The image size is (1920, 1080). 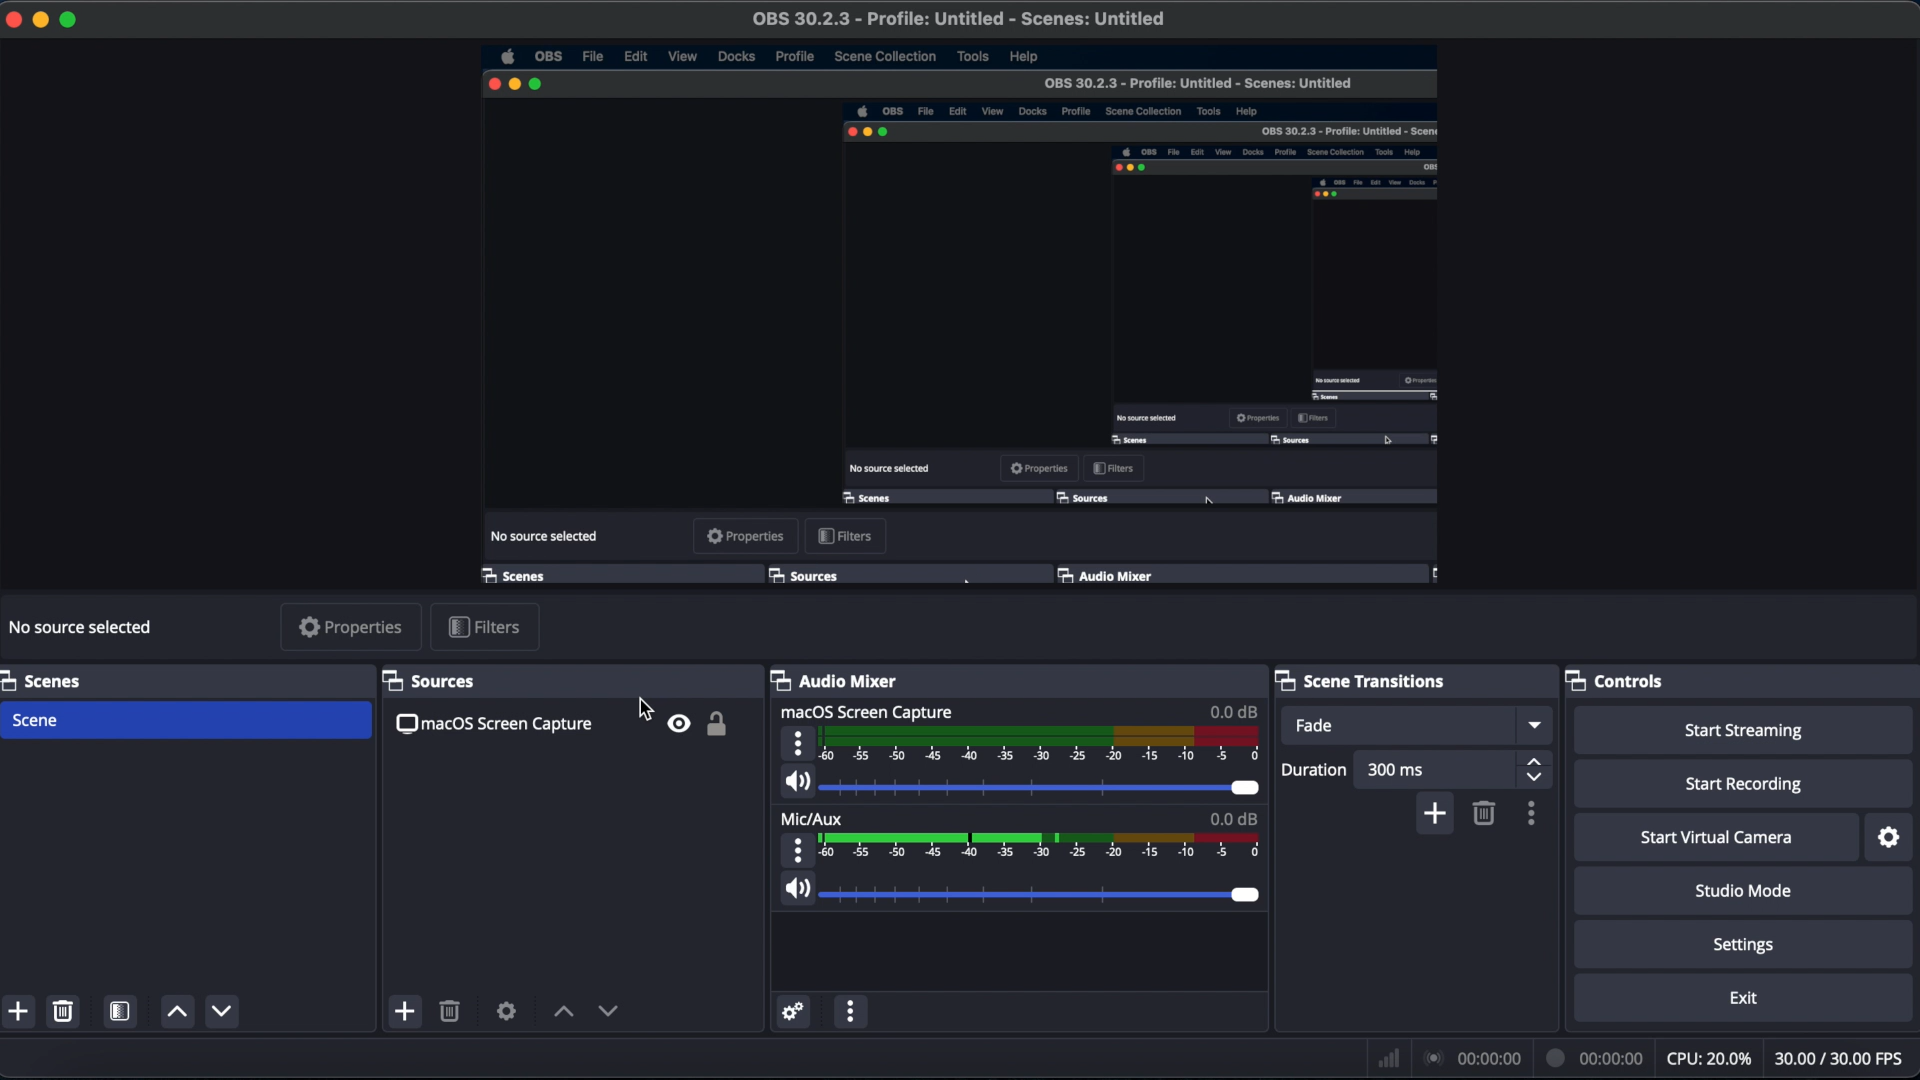 What do you see at coordinates (36, 720) in the screenshot?
I see `scene` at bounding box center [36, 720].